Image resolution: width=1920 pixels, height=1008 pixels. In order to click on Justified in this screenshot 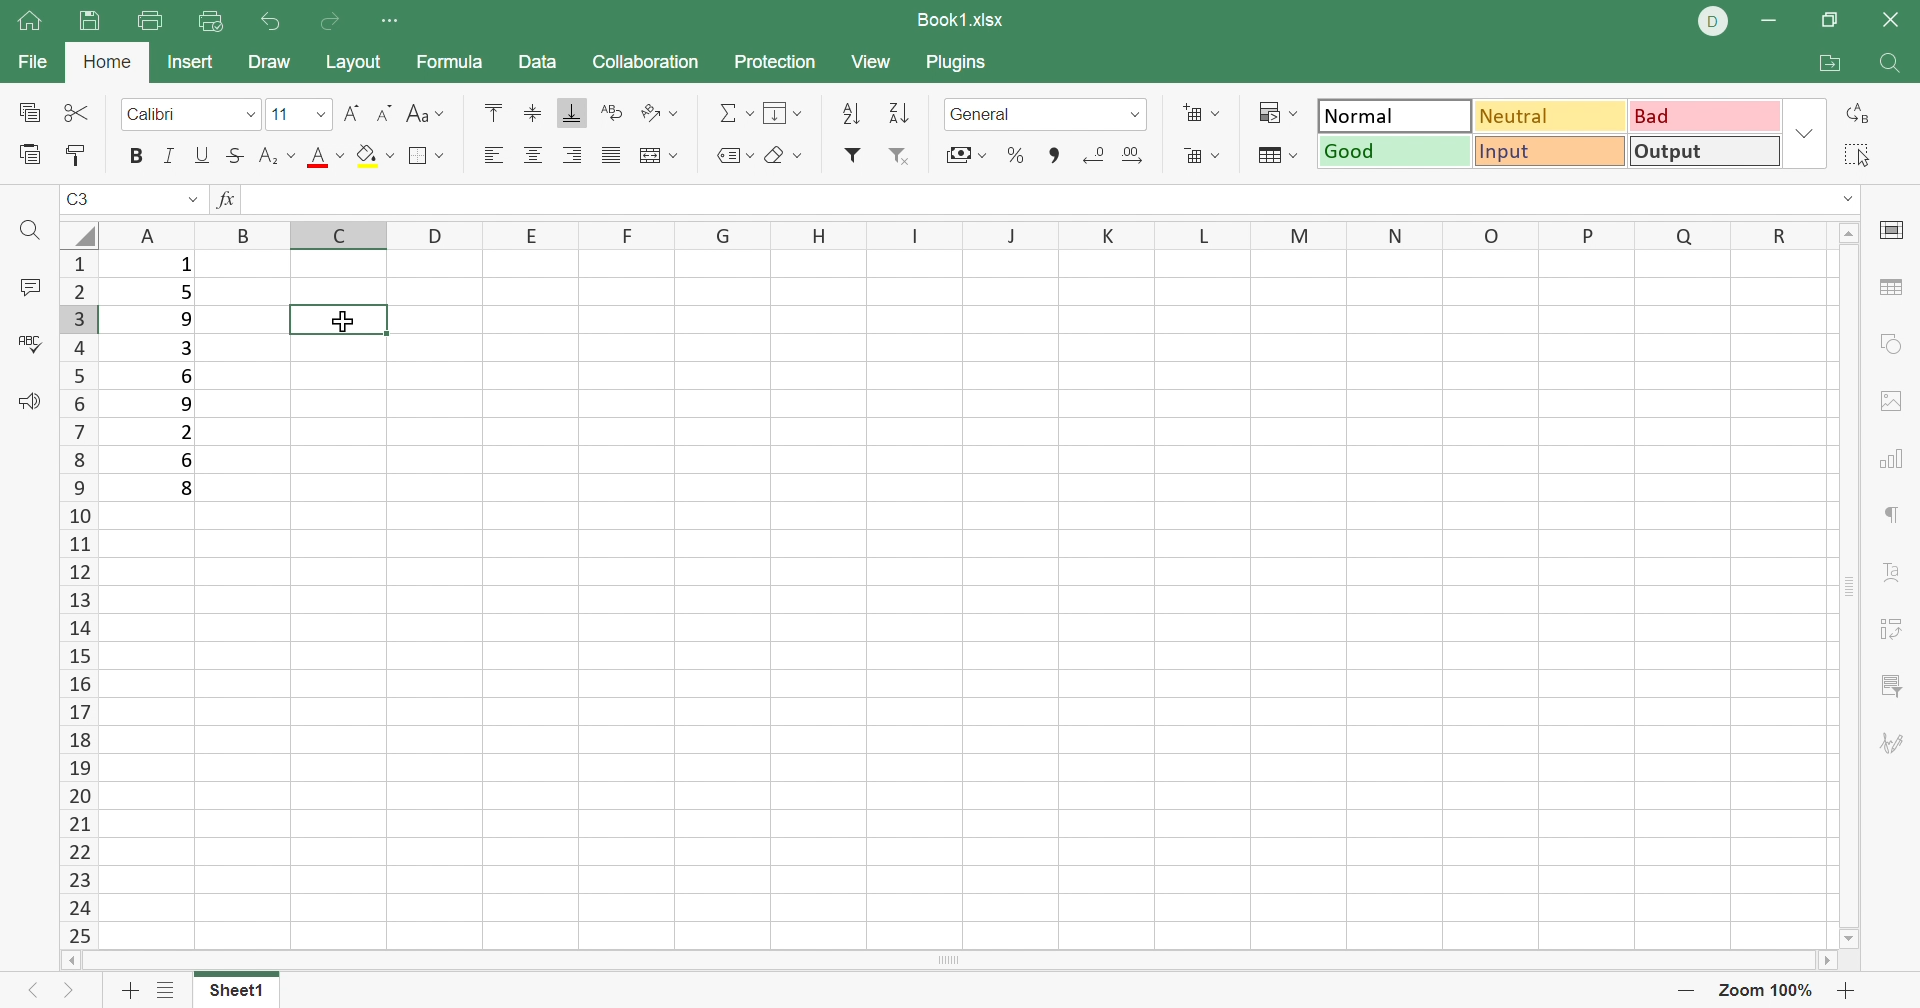, I will do `click(611, 155)`.